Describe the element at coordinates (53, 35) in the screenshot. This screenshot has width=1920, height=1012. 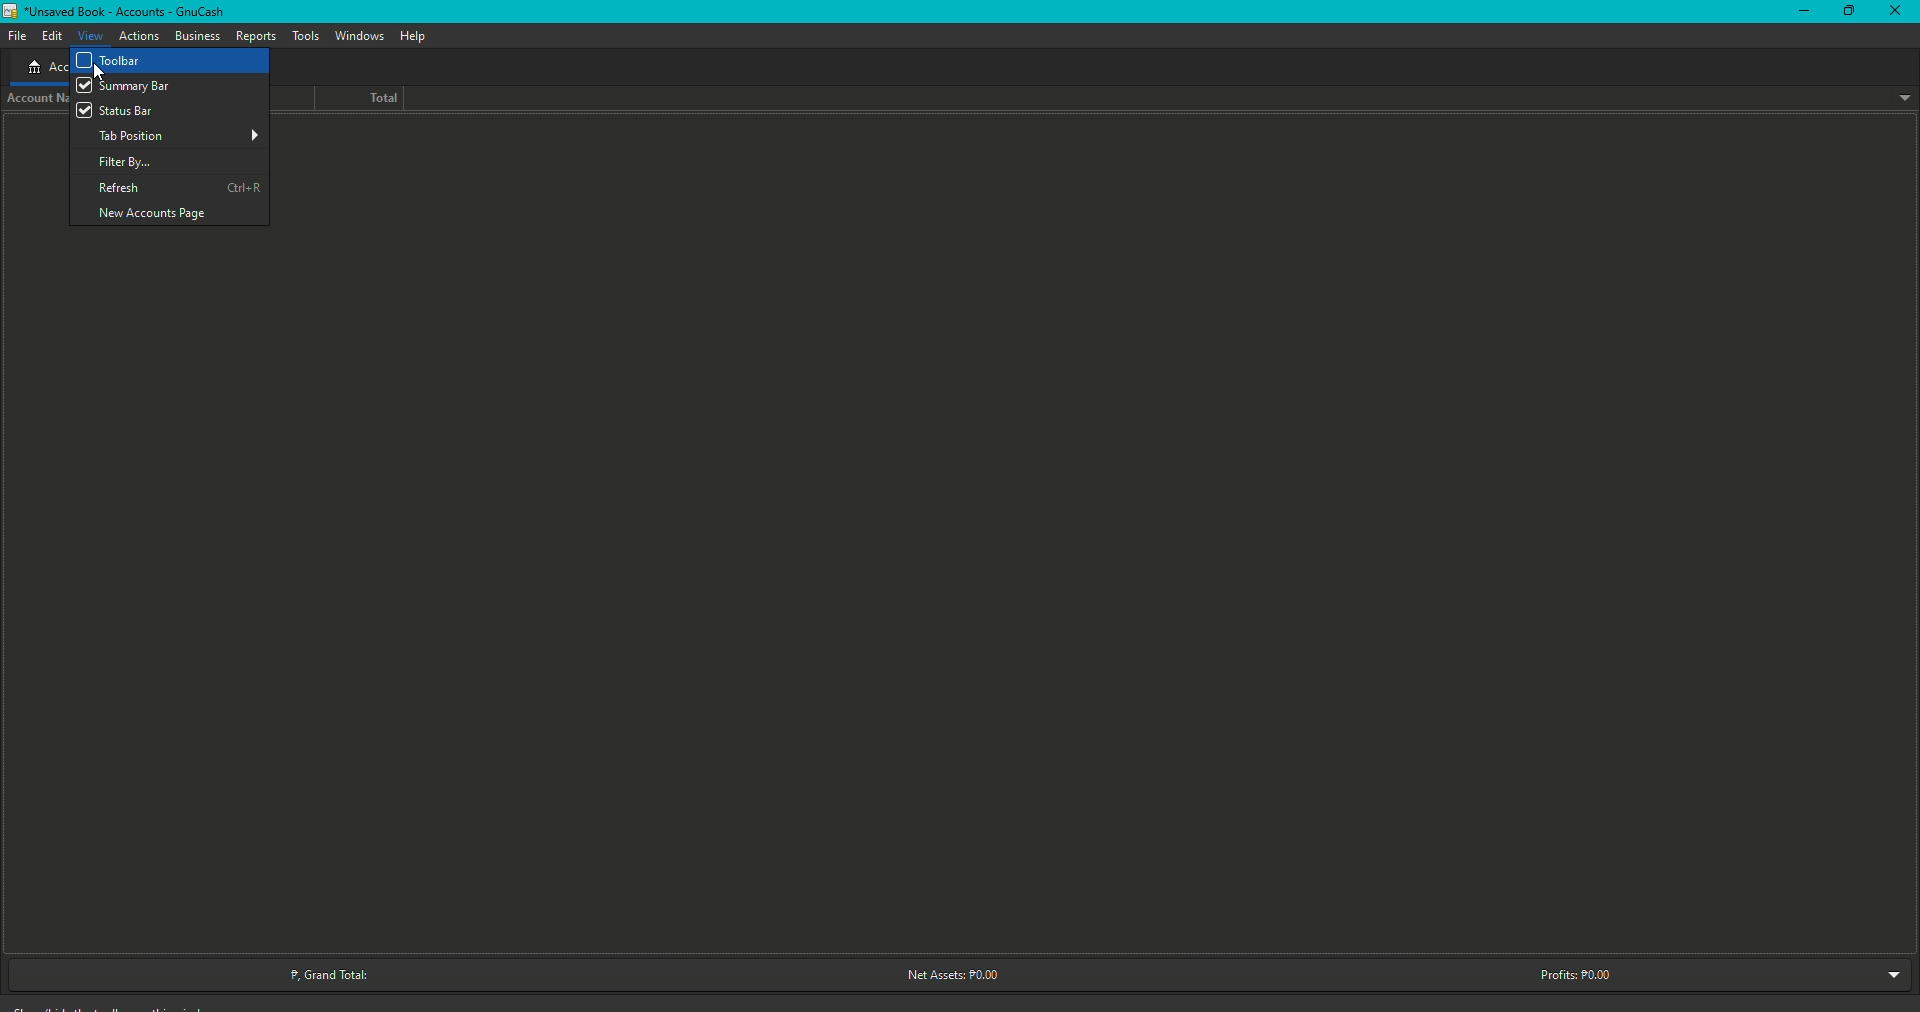
I see `Edit` at that location.